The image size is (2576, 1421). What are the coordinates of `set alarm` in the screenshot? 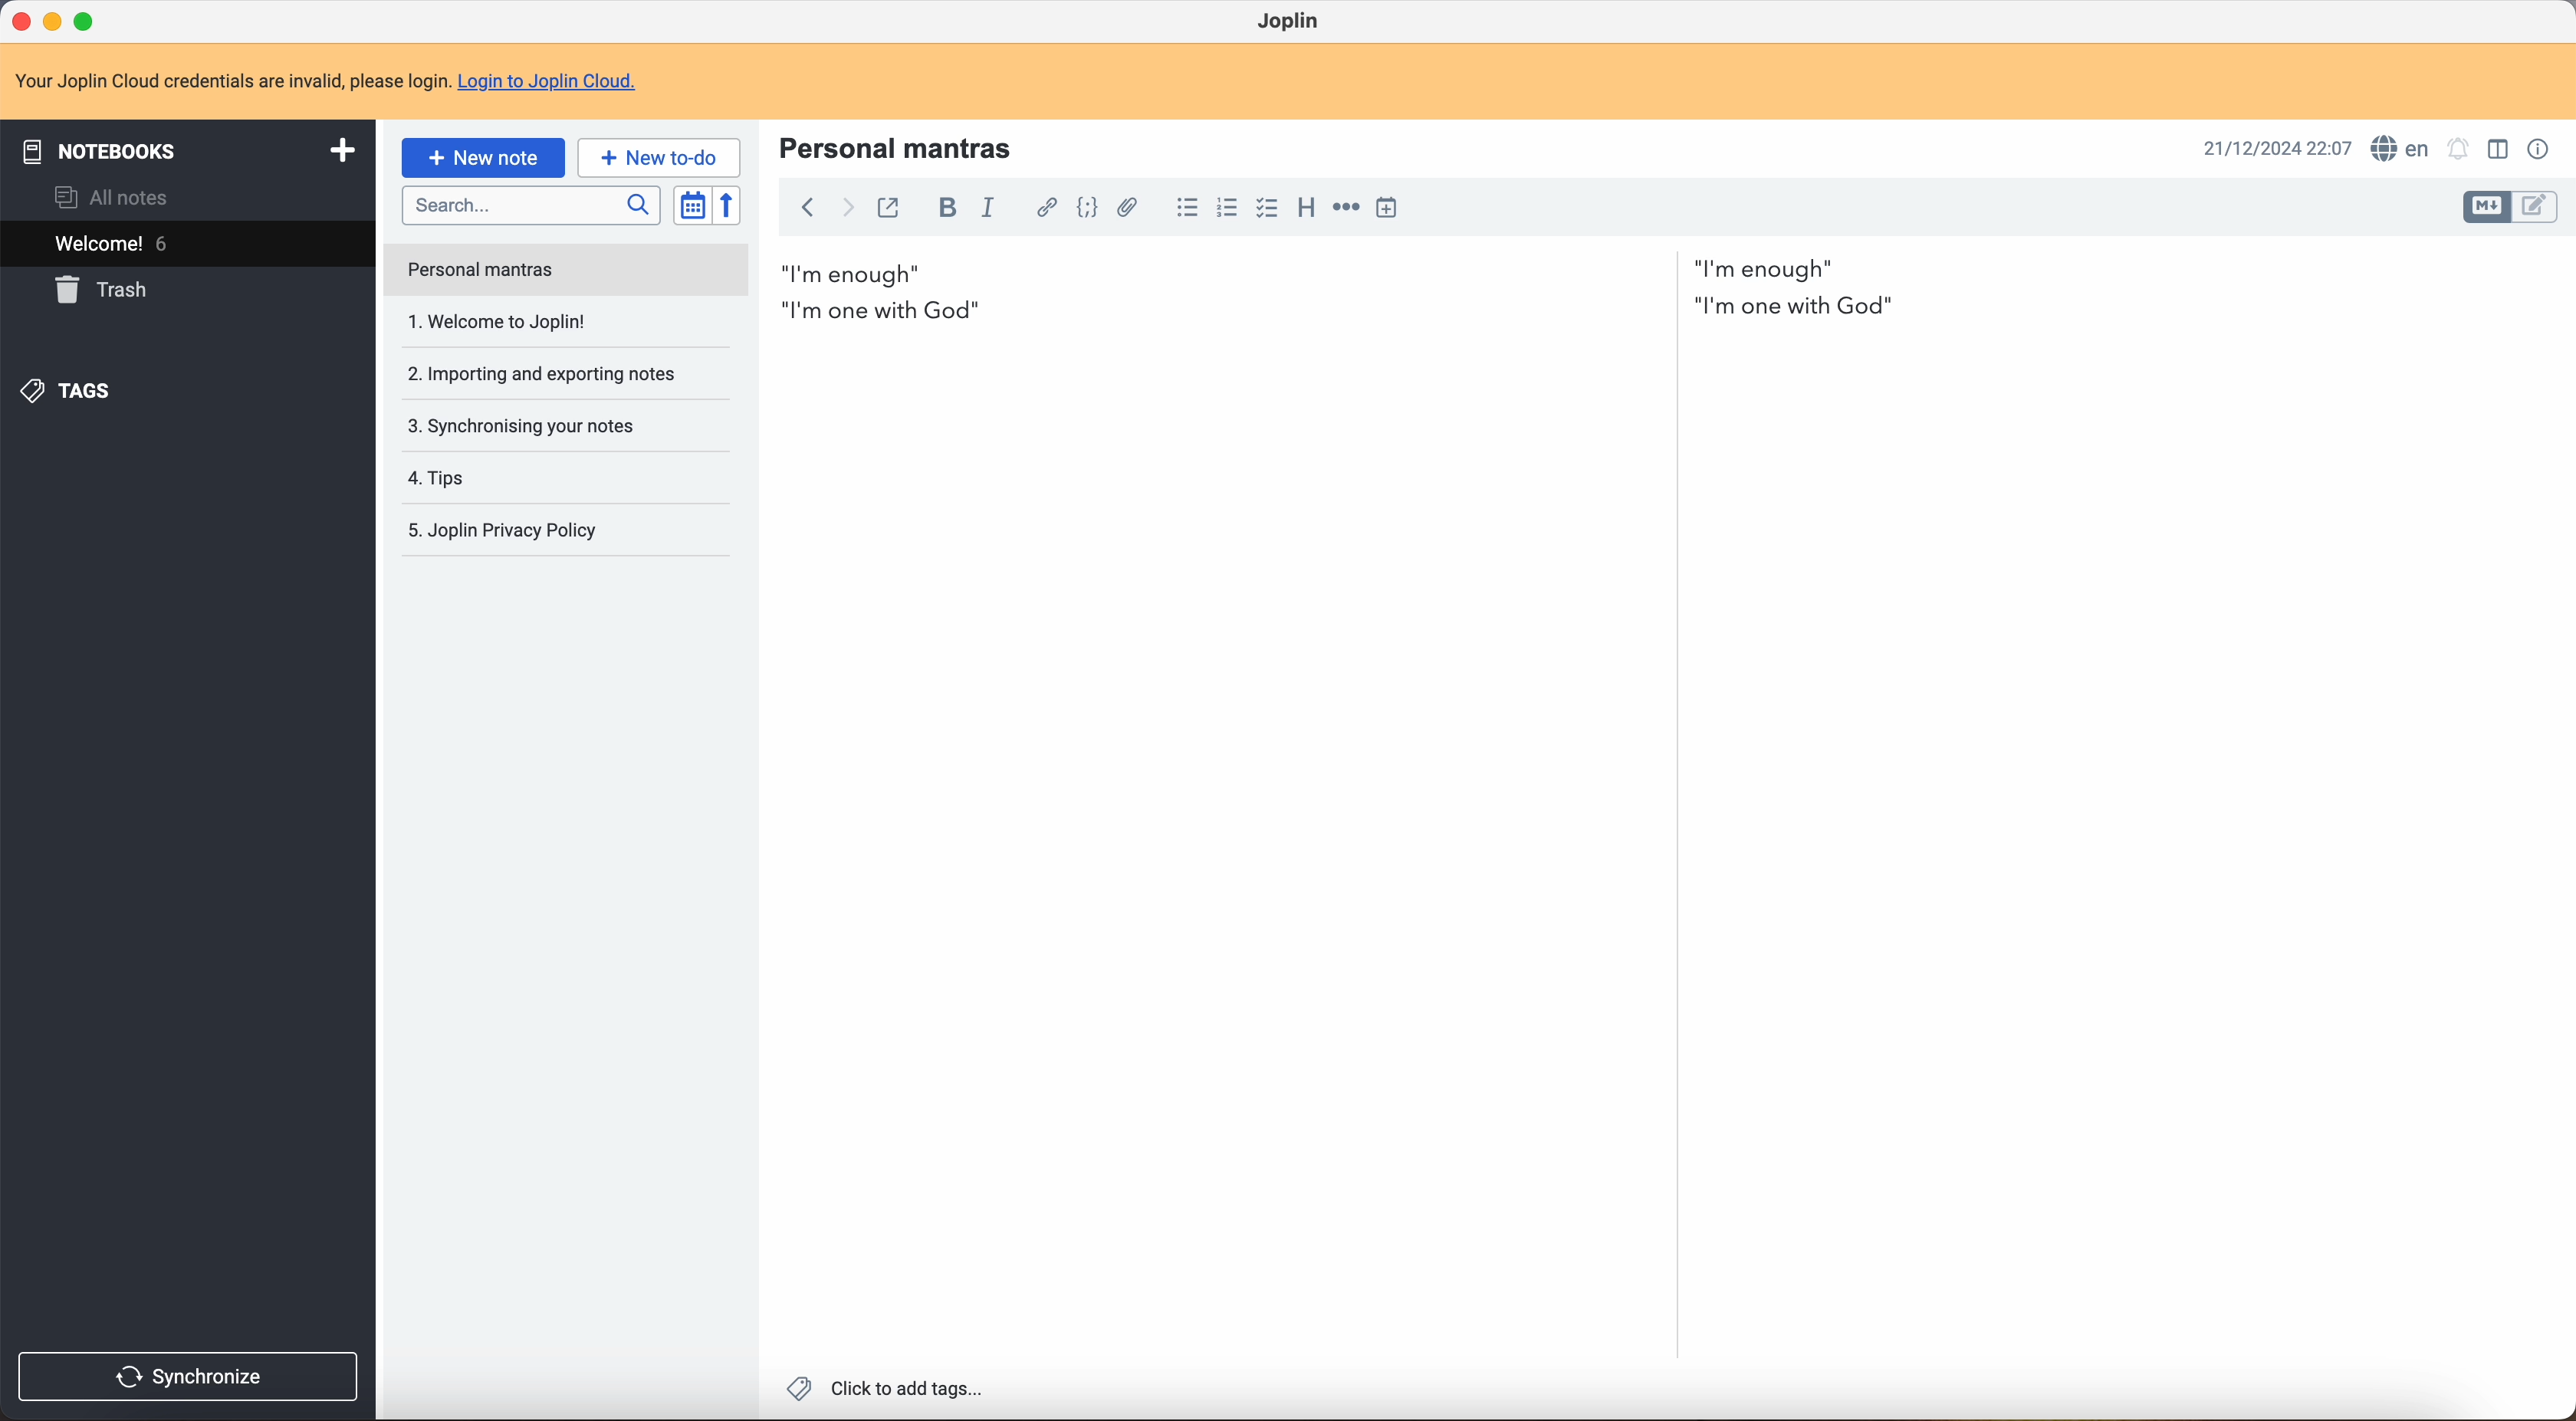 It's located at (2460, 148).